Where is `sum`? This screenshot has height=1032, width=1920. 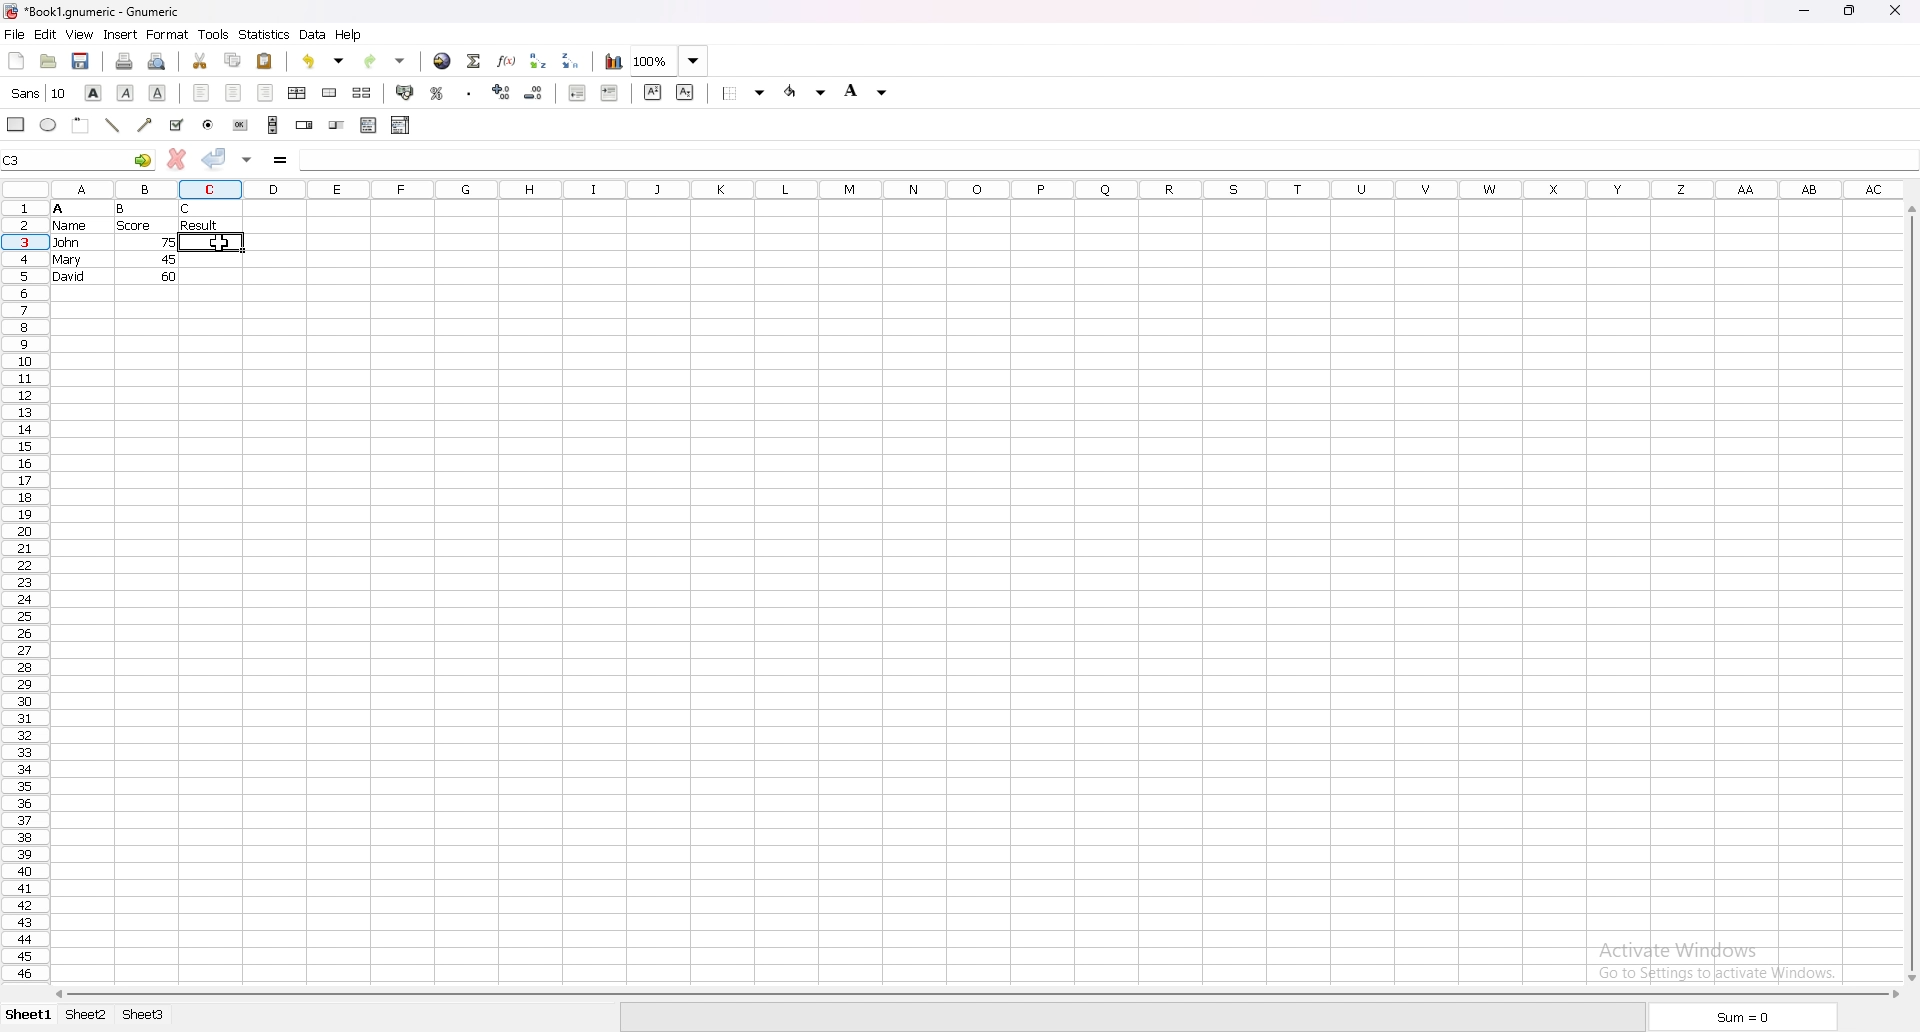
sum is located at coordinates (1748, 1016).